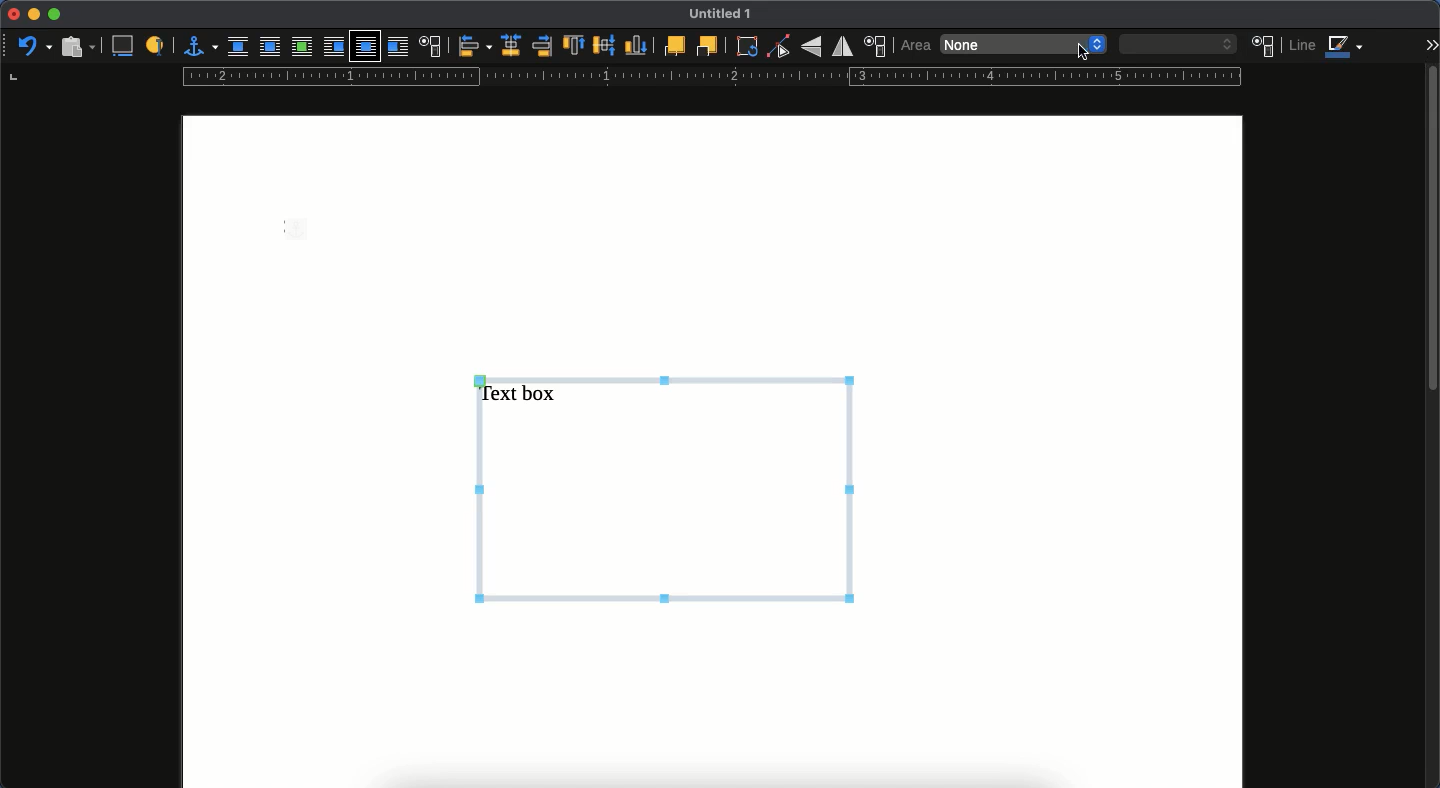  I want to click on paste, so click(76, 46).